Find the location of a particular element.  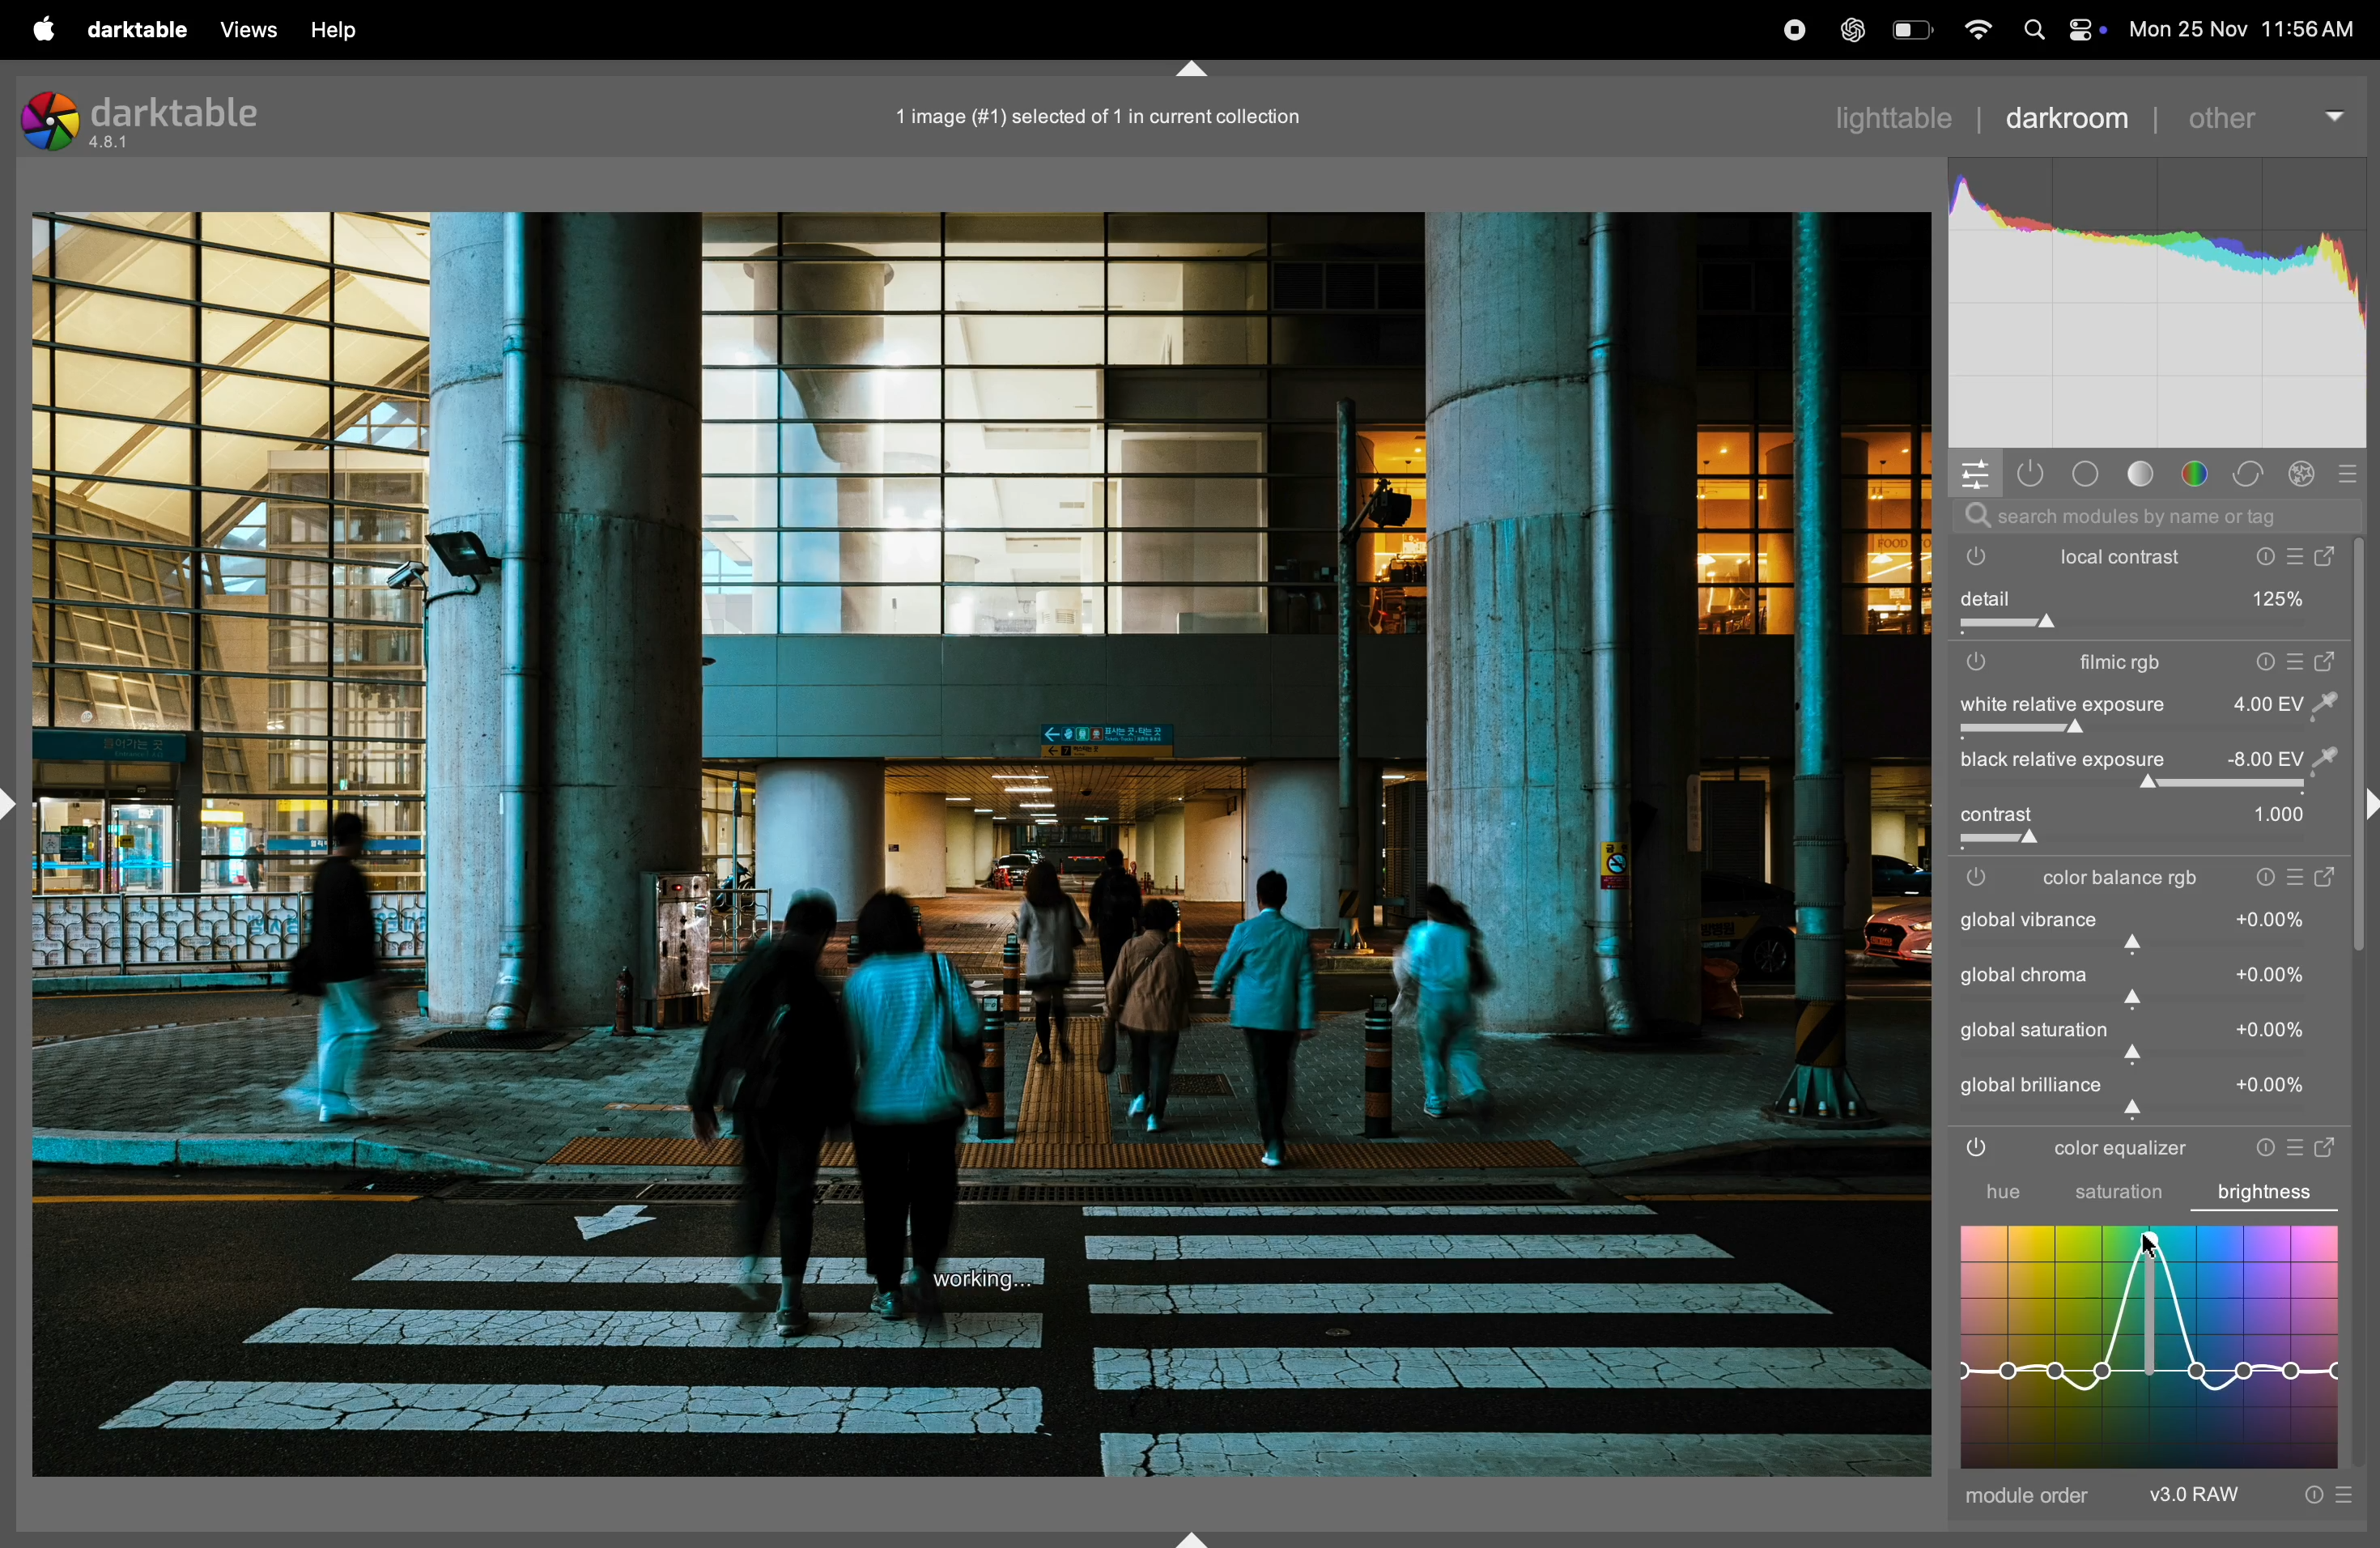

global variance is located at coordinates (2029, 919).